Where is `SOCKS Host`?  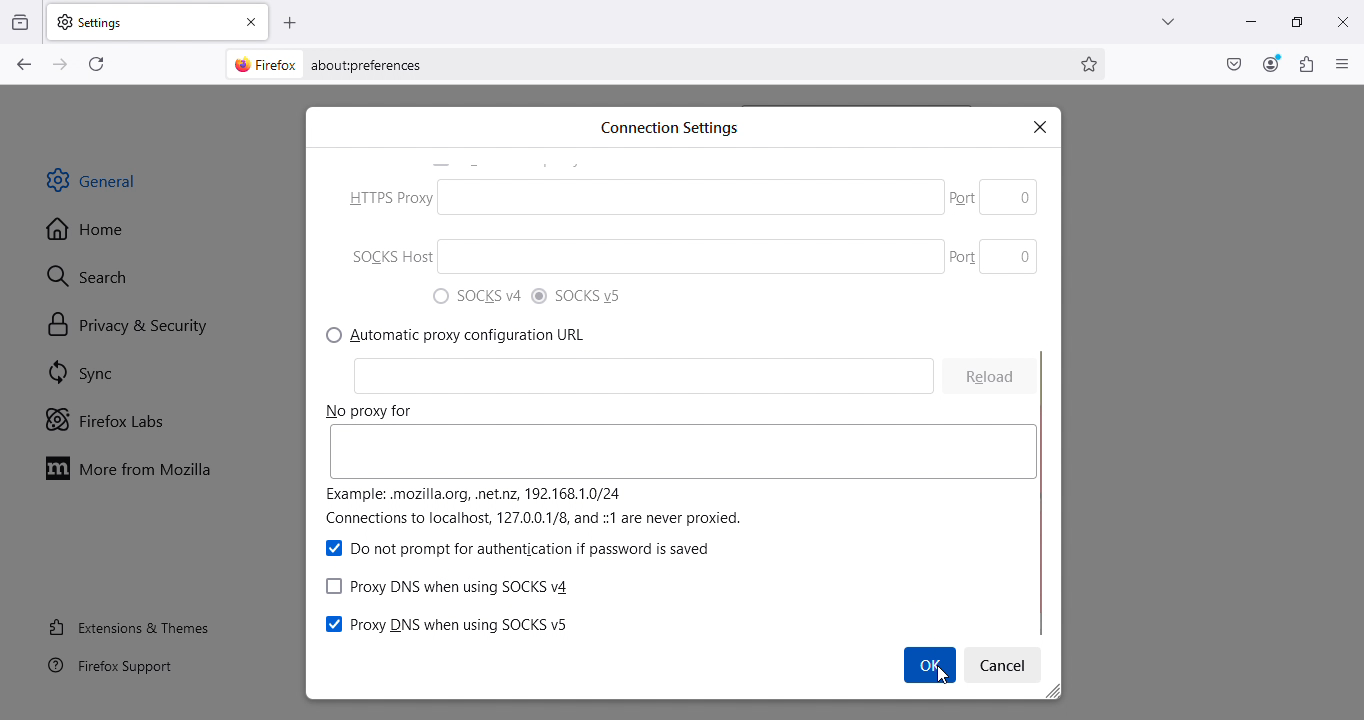 SOCKS Host is located at coordinates (635, 260).